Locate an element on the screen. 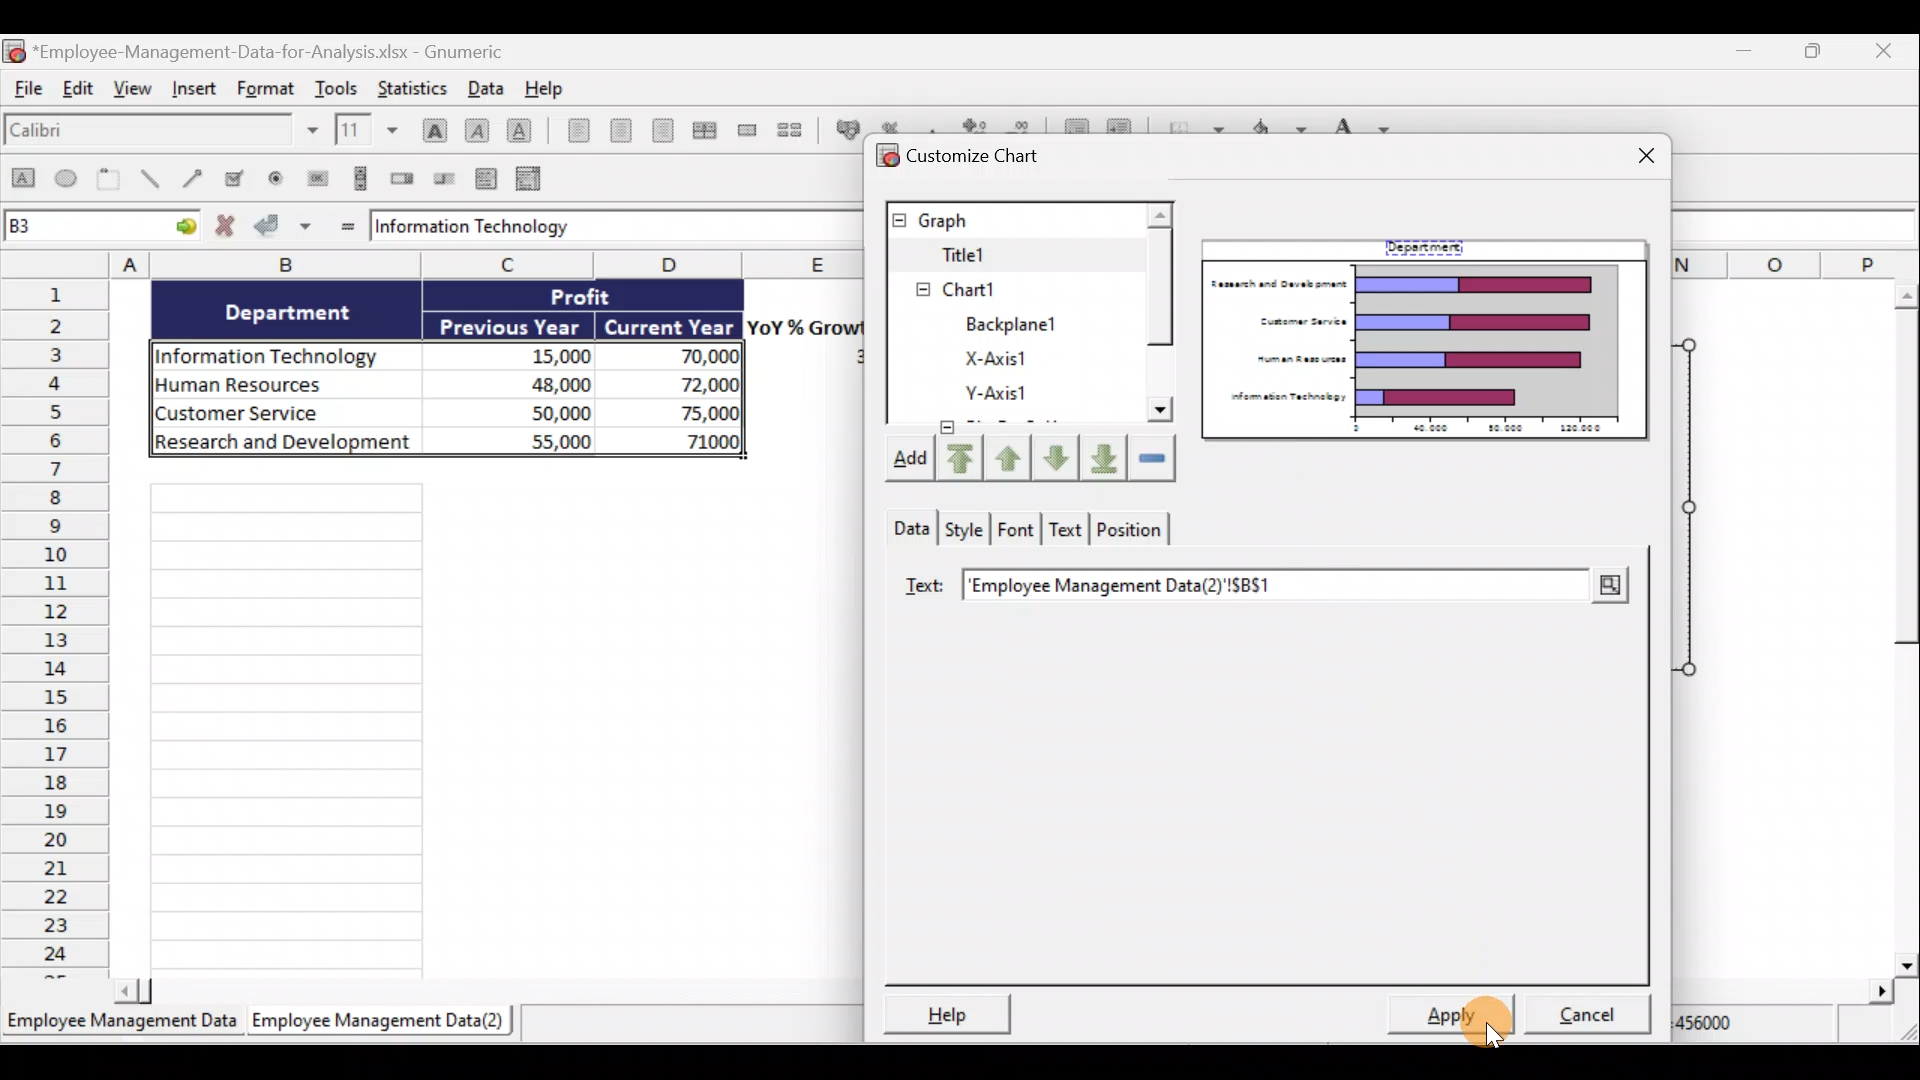  Scroll bar is located at coordinates (1896, 628).